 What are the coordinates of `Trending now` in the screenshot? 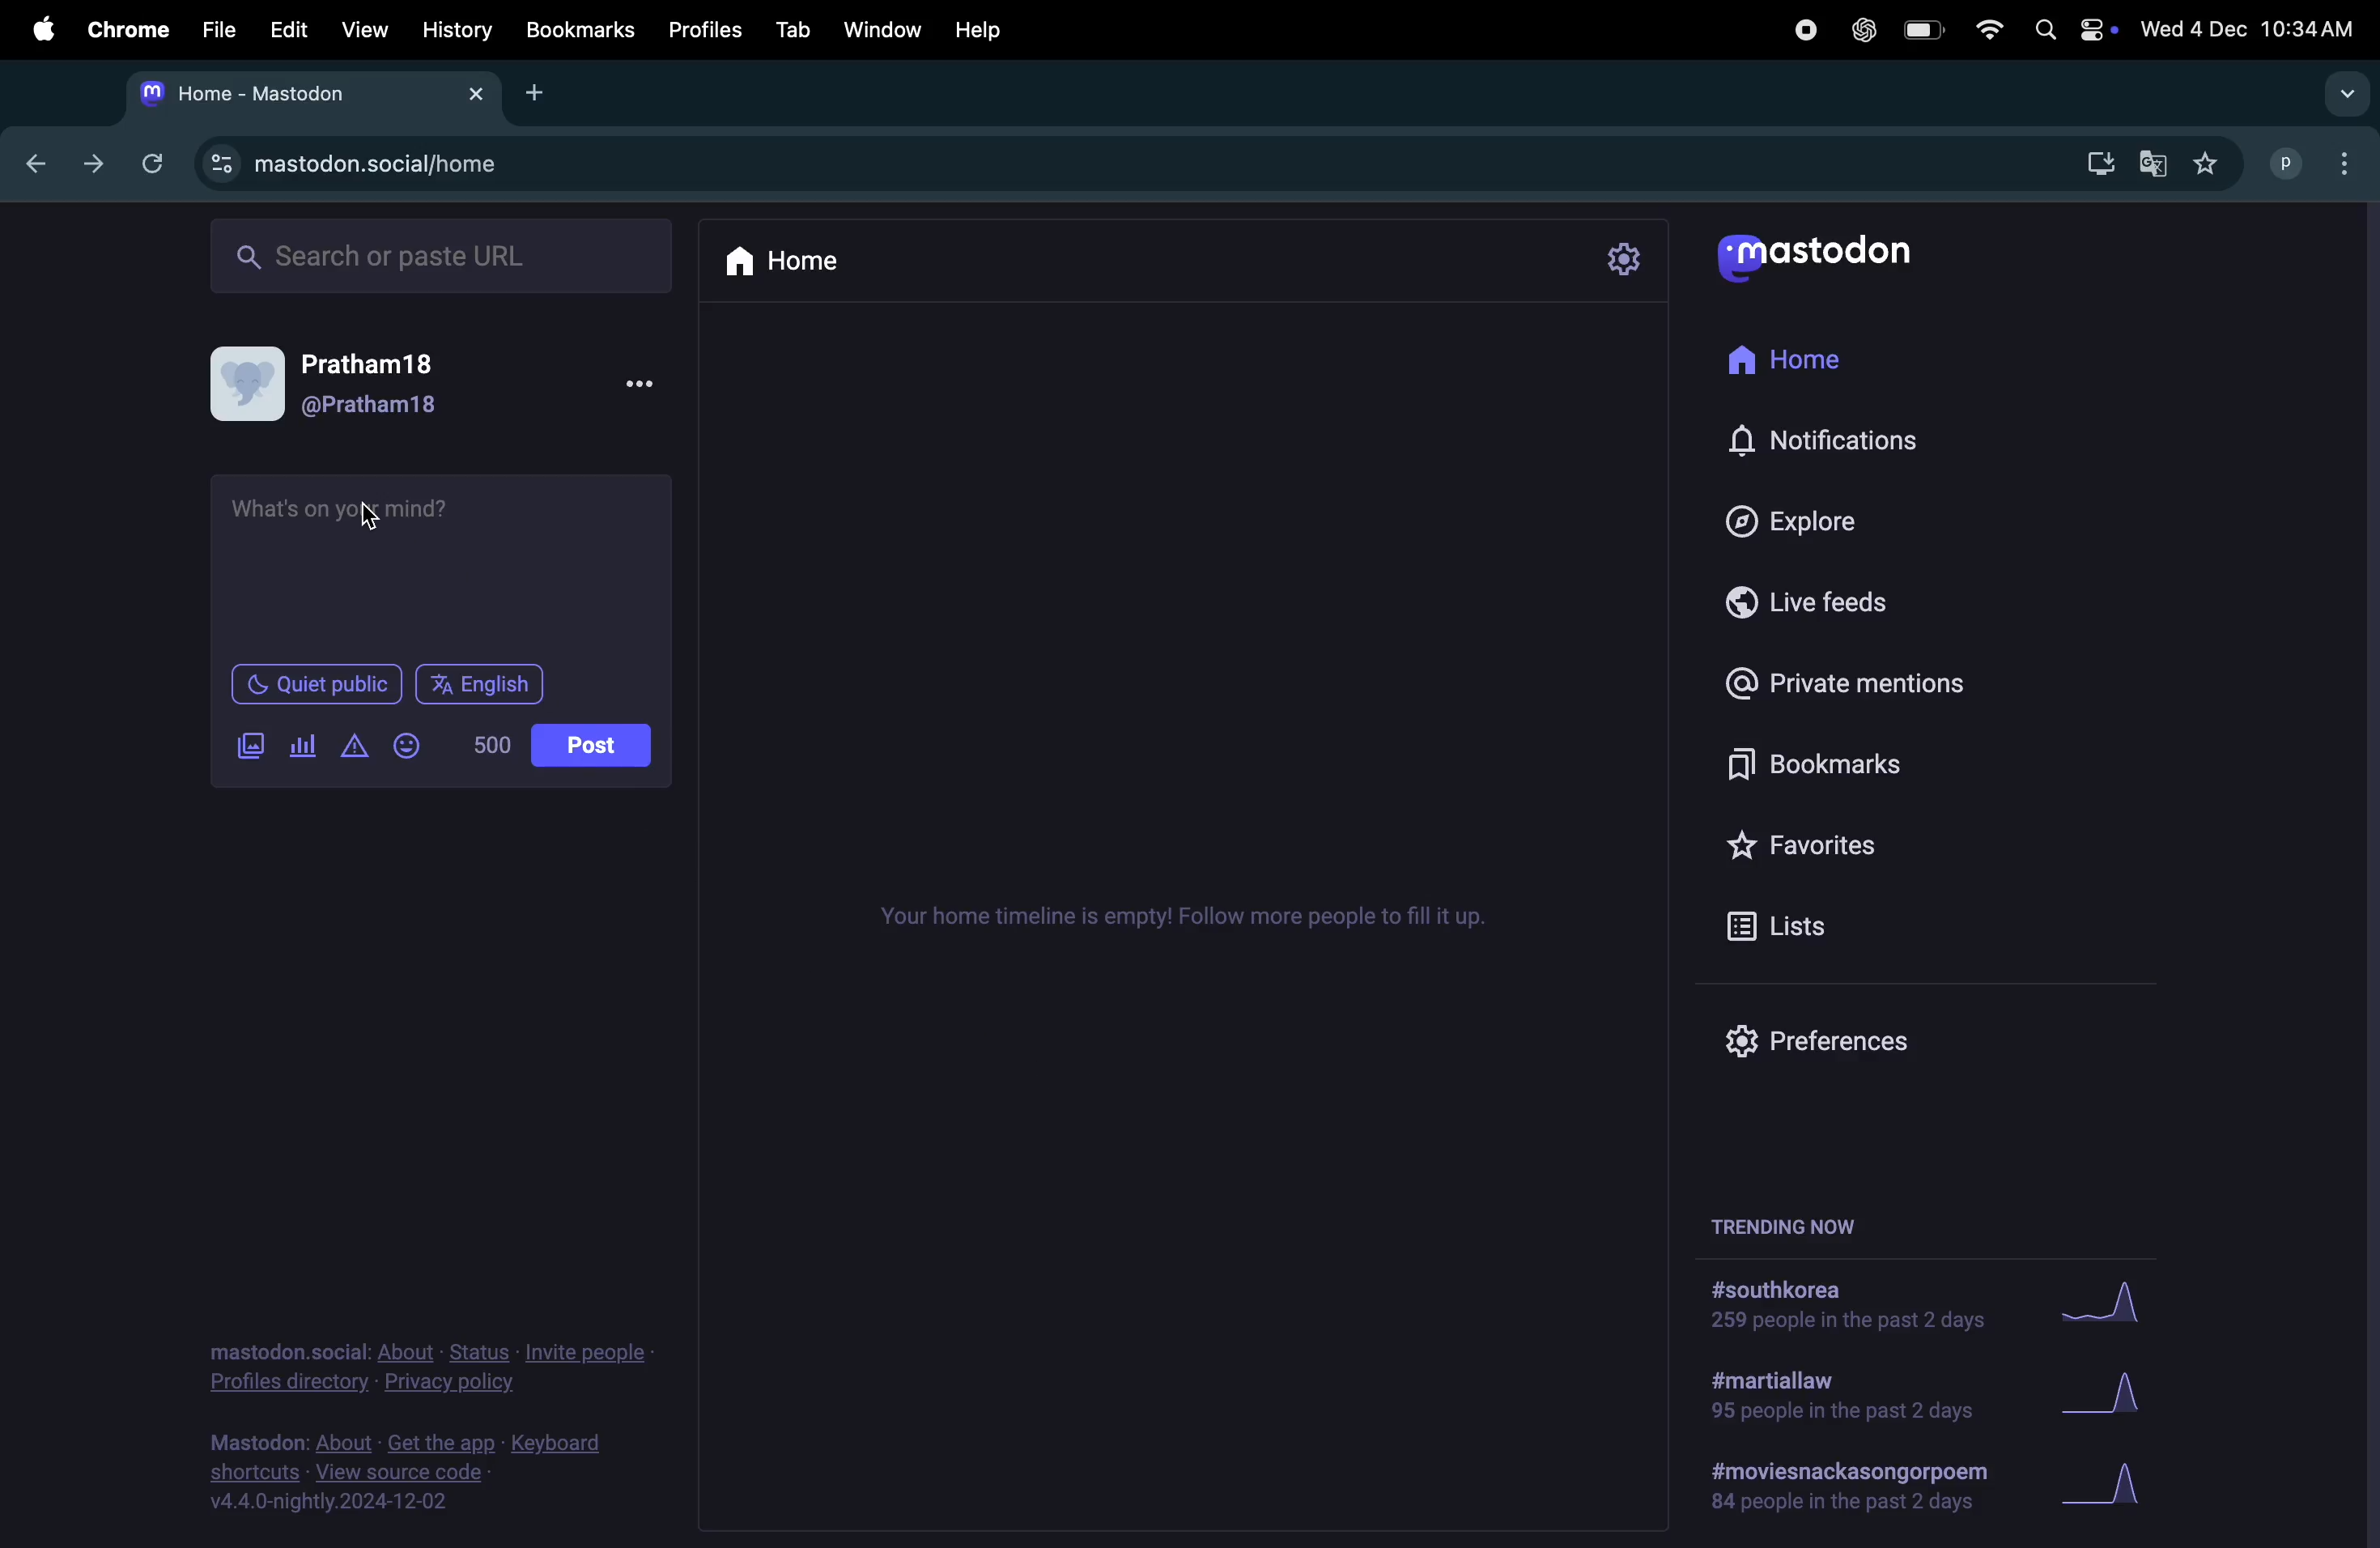 It's located at (1796, 1220).